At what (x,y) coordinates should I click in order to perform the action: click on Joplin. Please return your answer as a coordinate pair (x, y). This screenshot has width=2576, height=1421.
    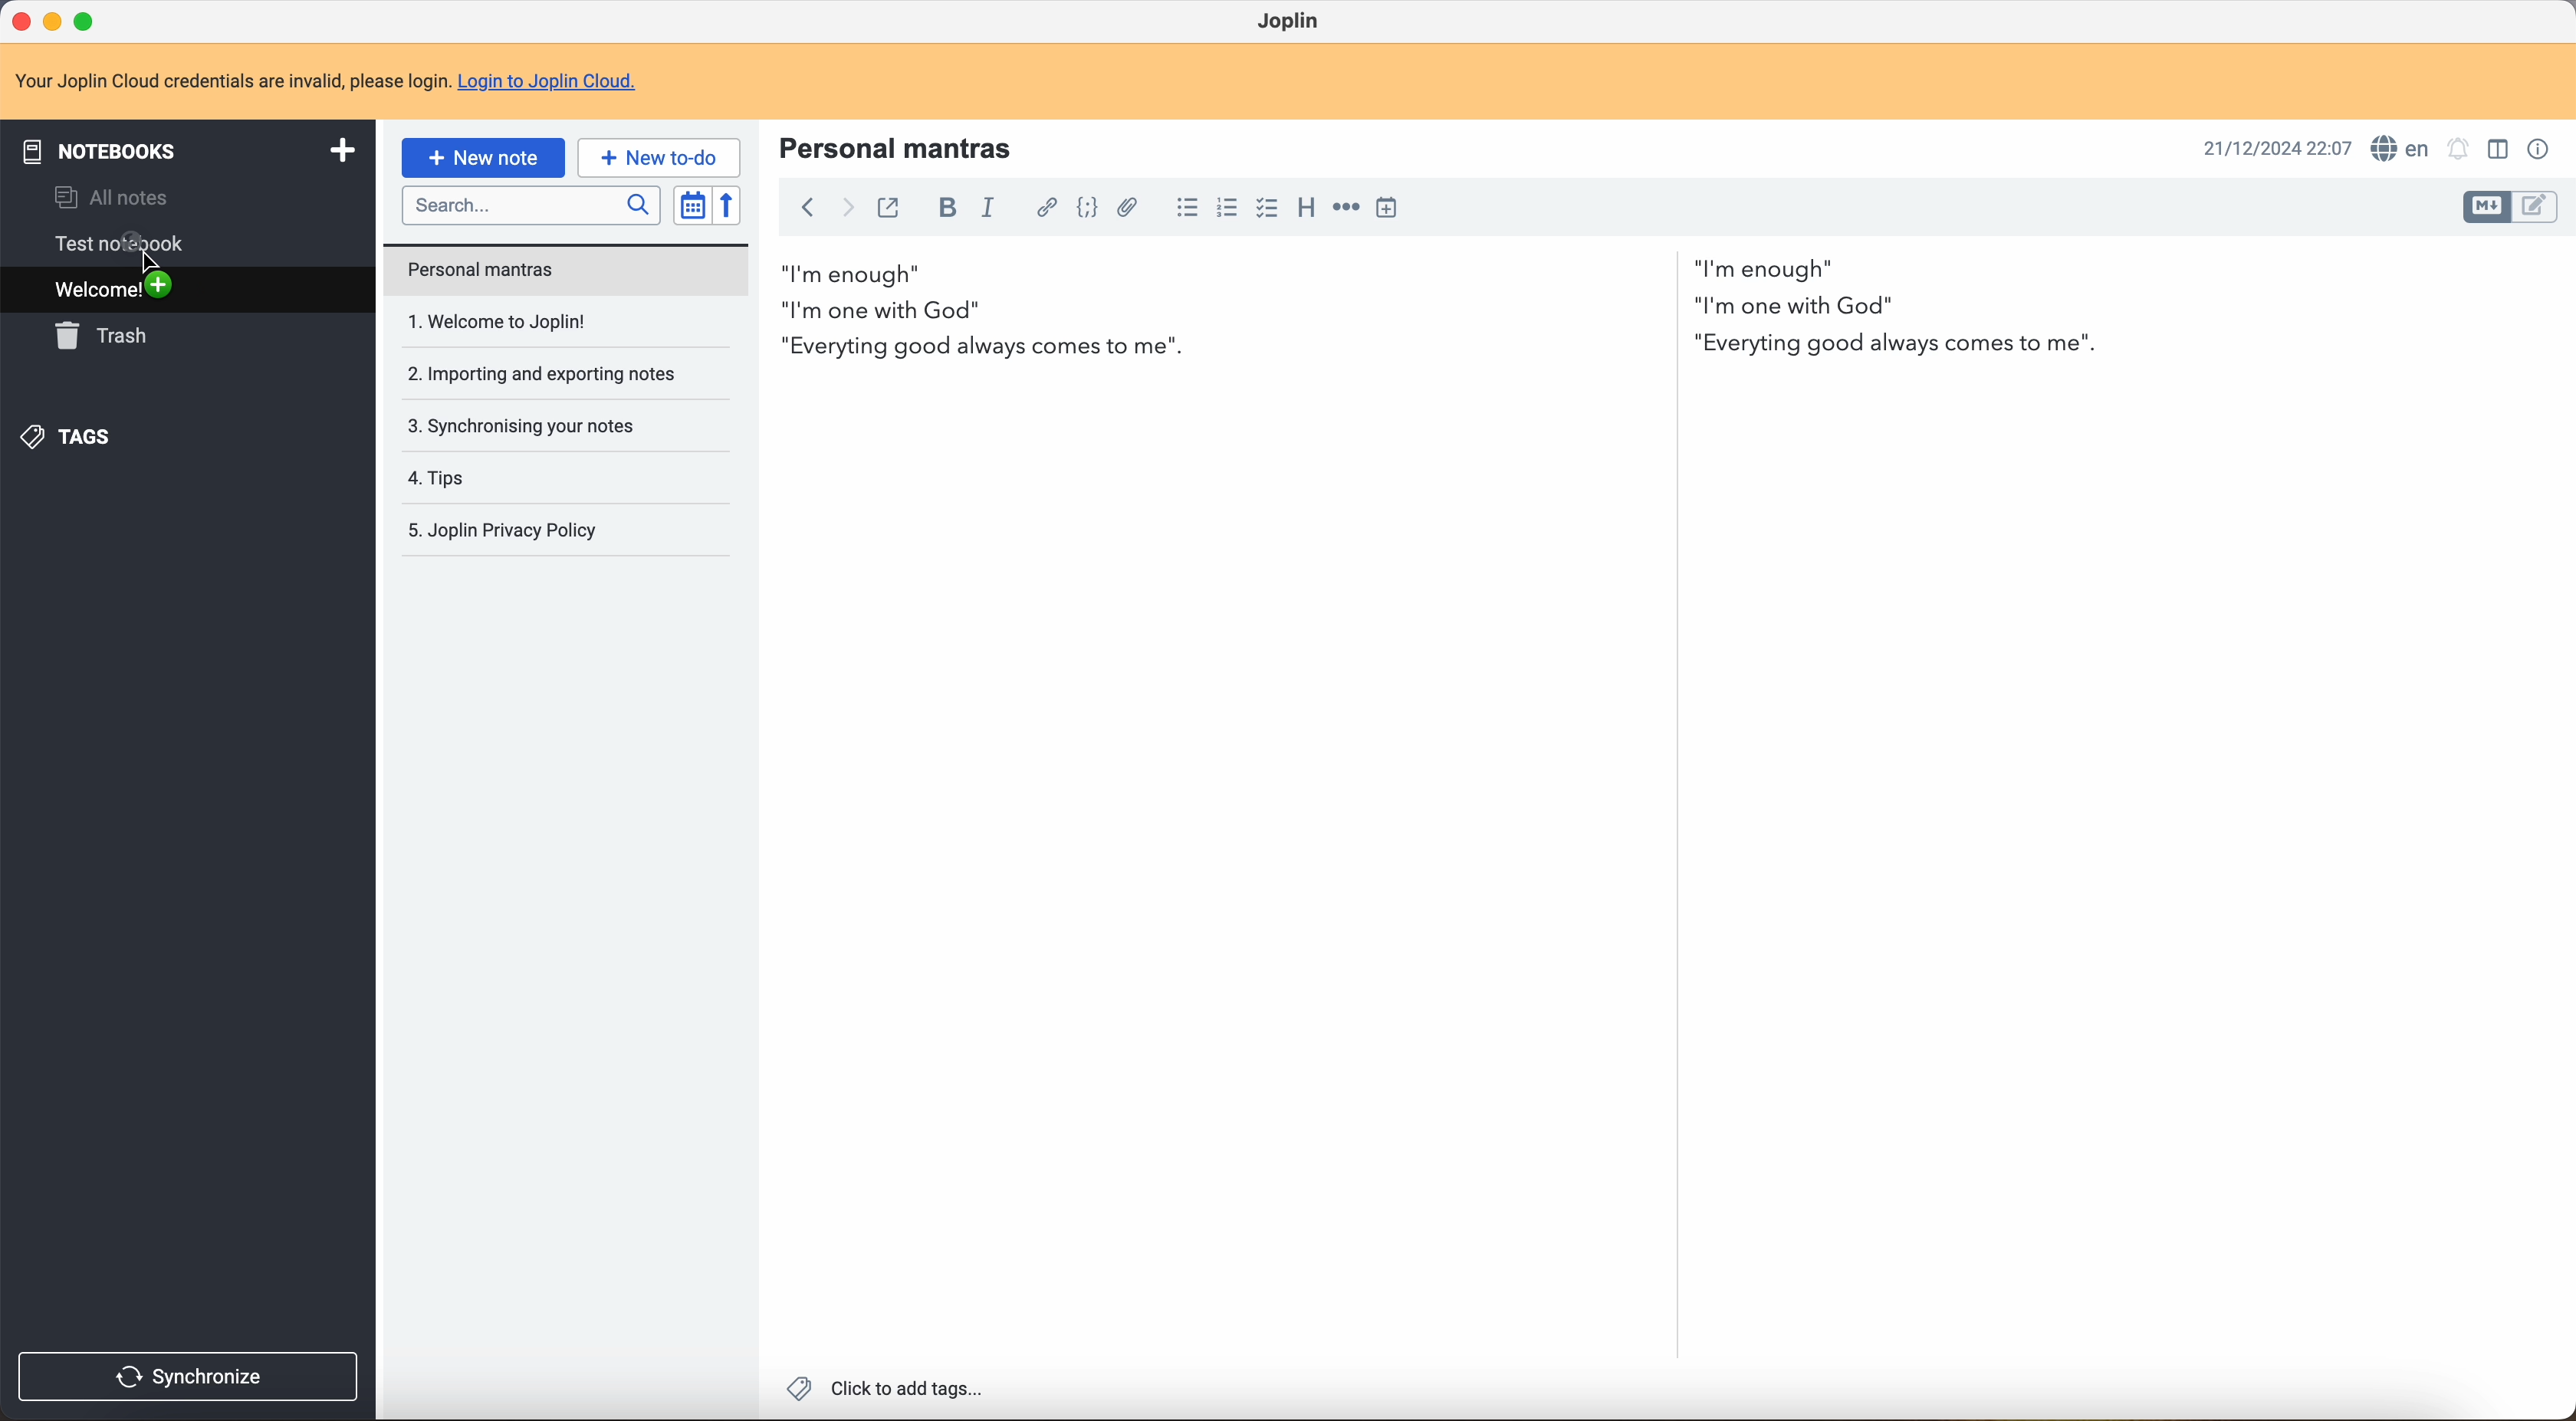
    Looking at the image, I should click on (1294, 20).